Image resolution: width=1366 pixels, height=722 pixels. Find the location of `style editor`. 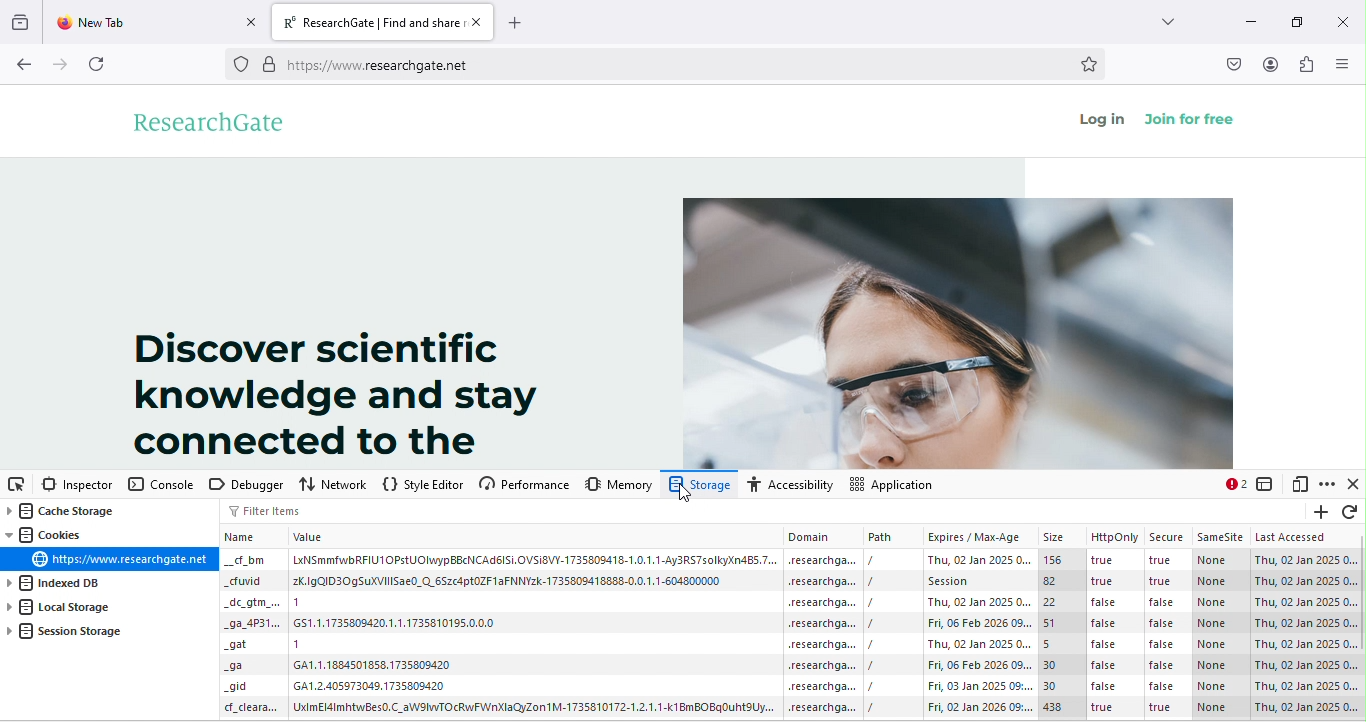

style editor is located at coordinates (421, 486).